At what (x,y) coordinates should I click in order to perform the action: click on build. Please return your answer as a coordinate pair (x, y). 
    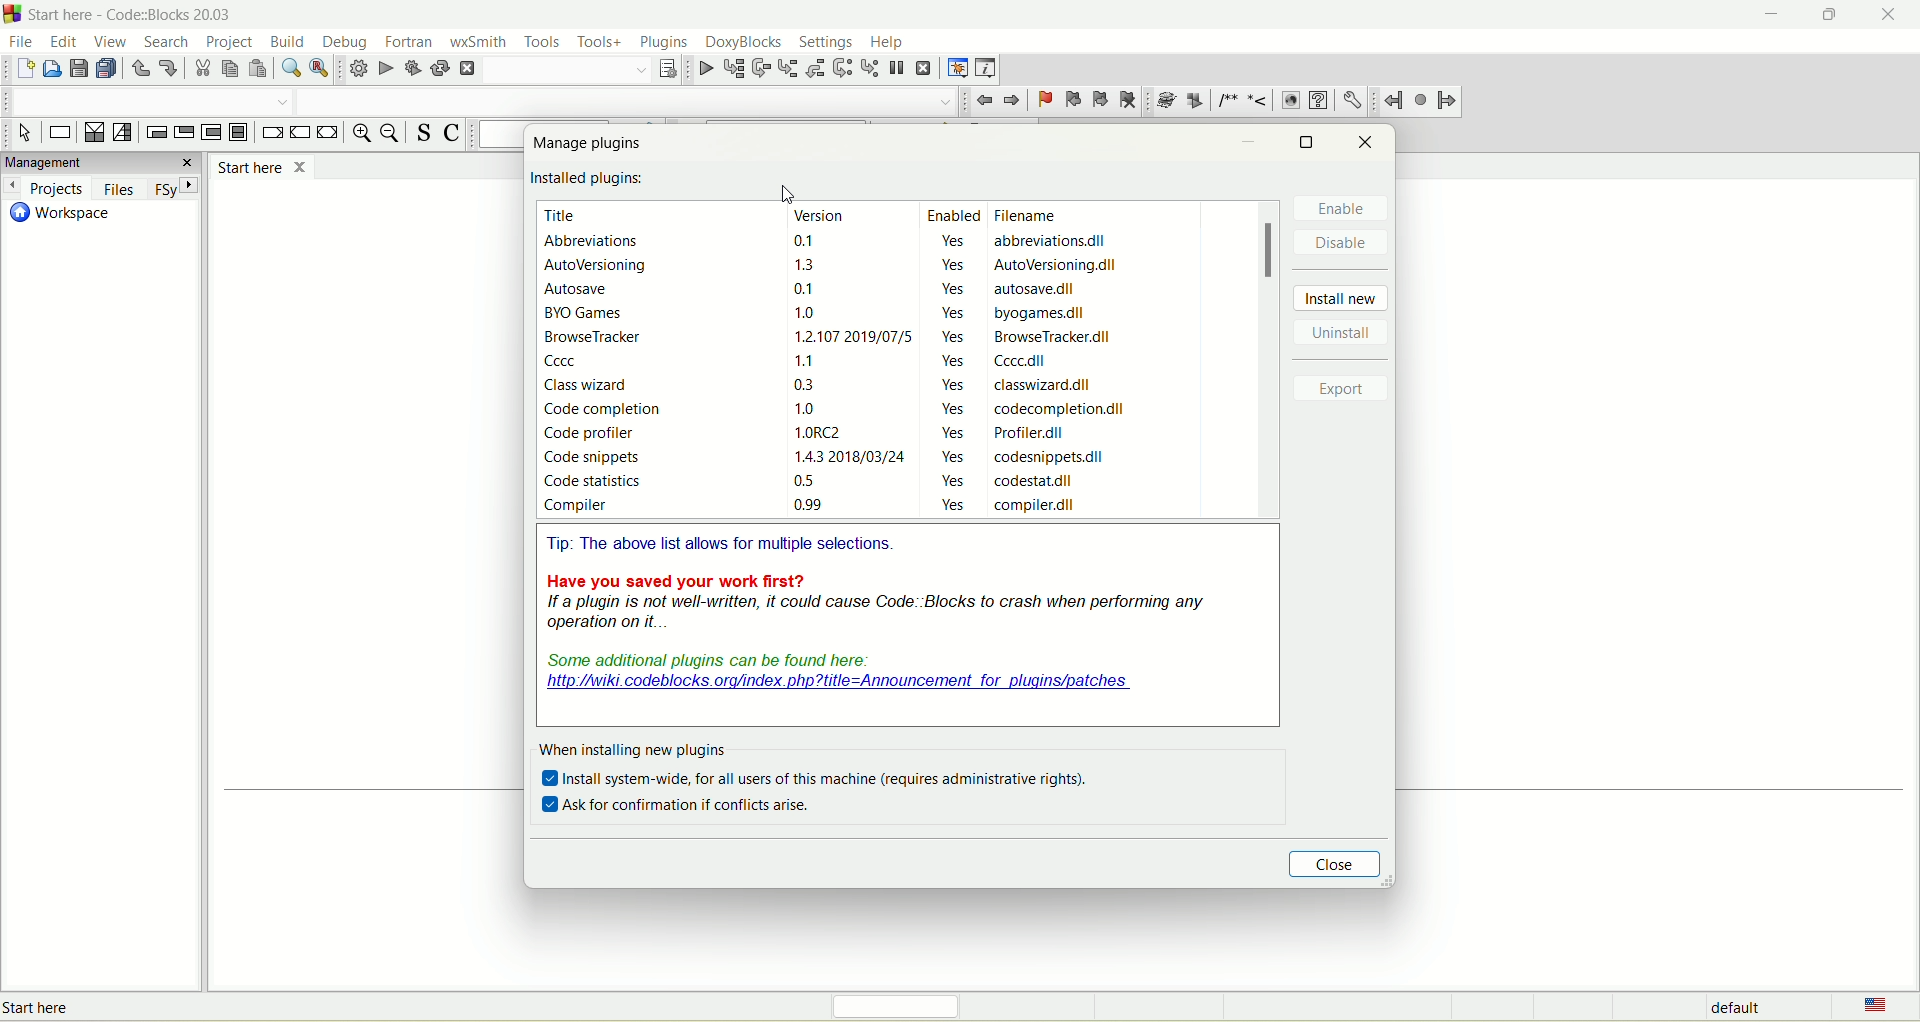
    Looking at the image, I should click on (355, 70).